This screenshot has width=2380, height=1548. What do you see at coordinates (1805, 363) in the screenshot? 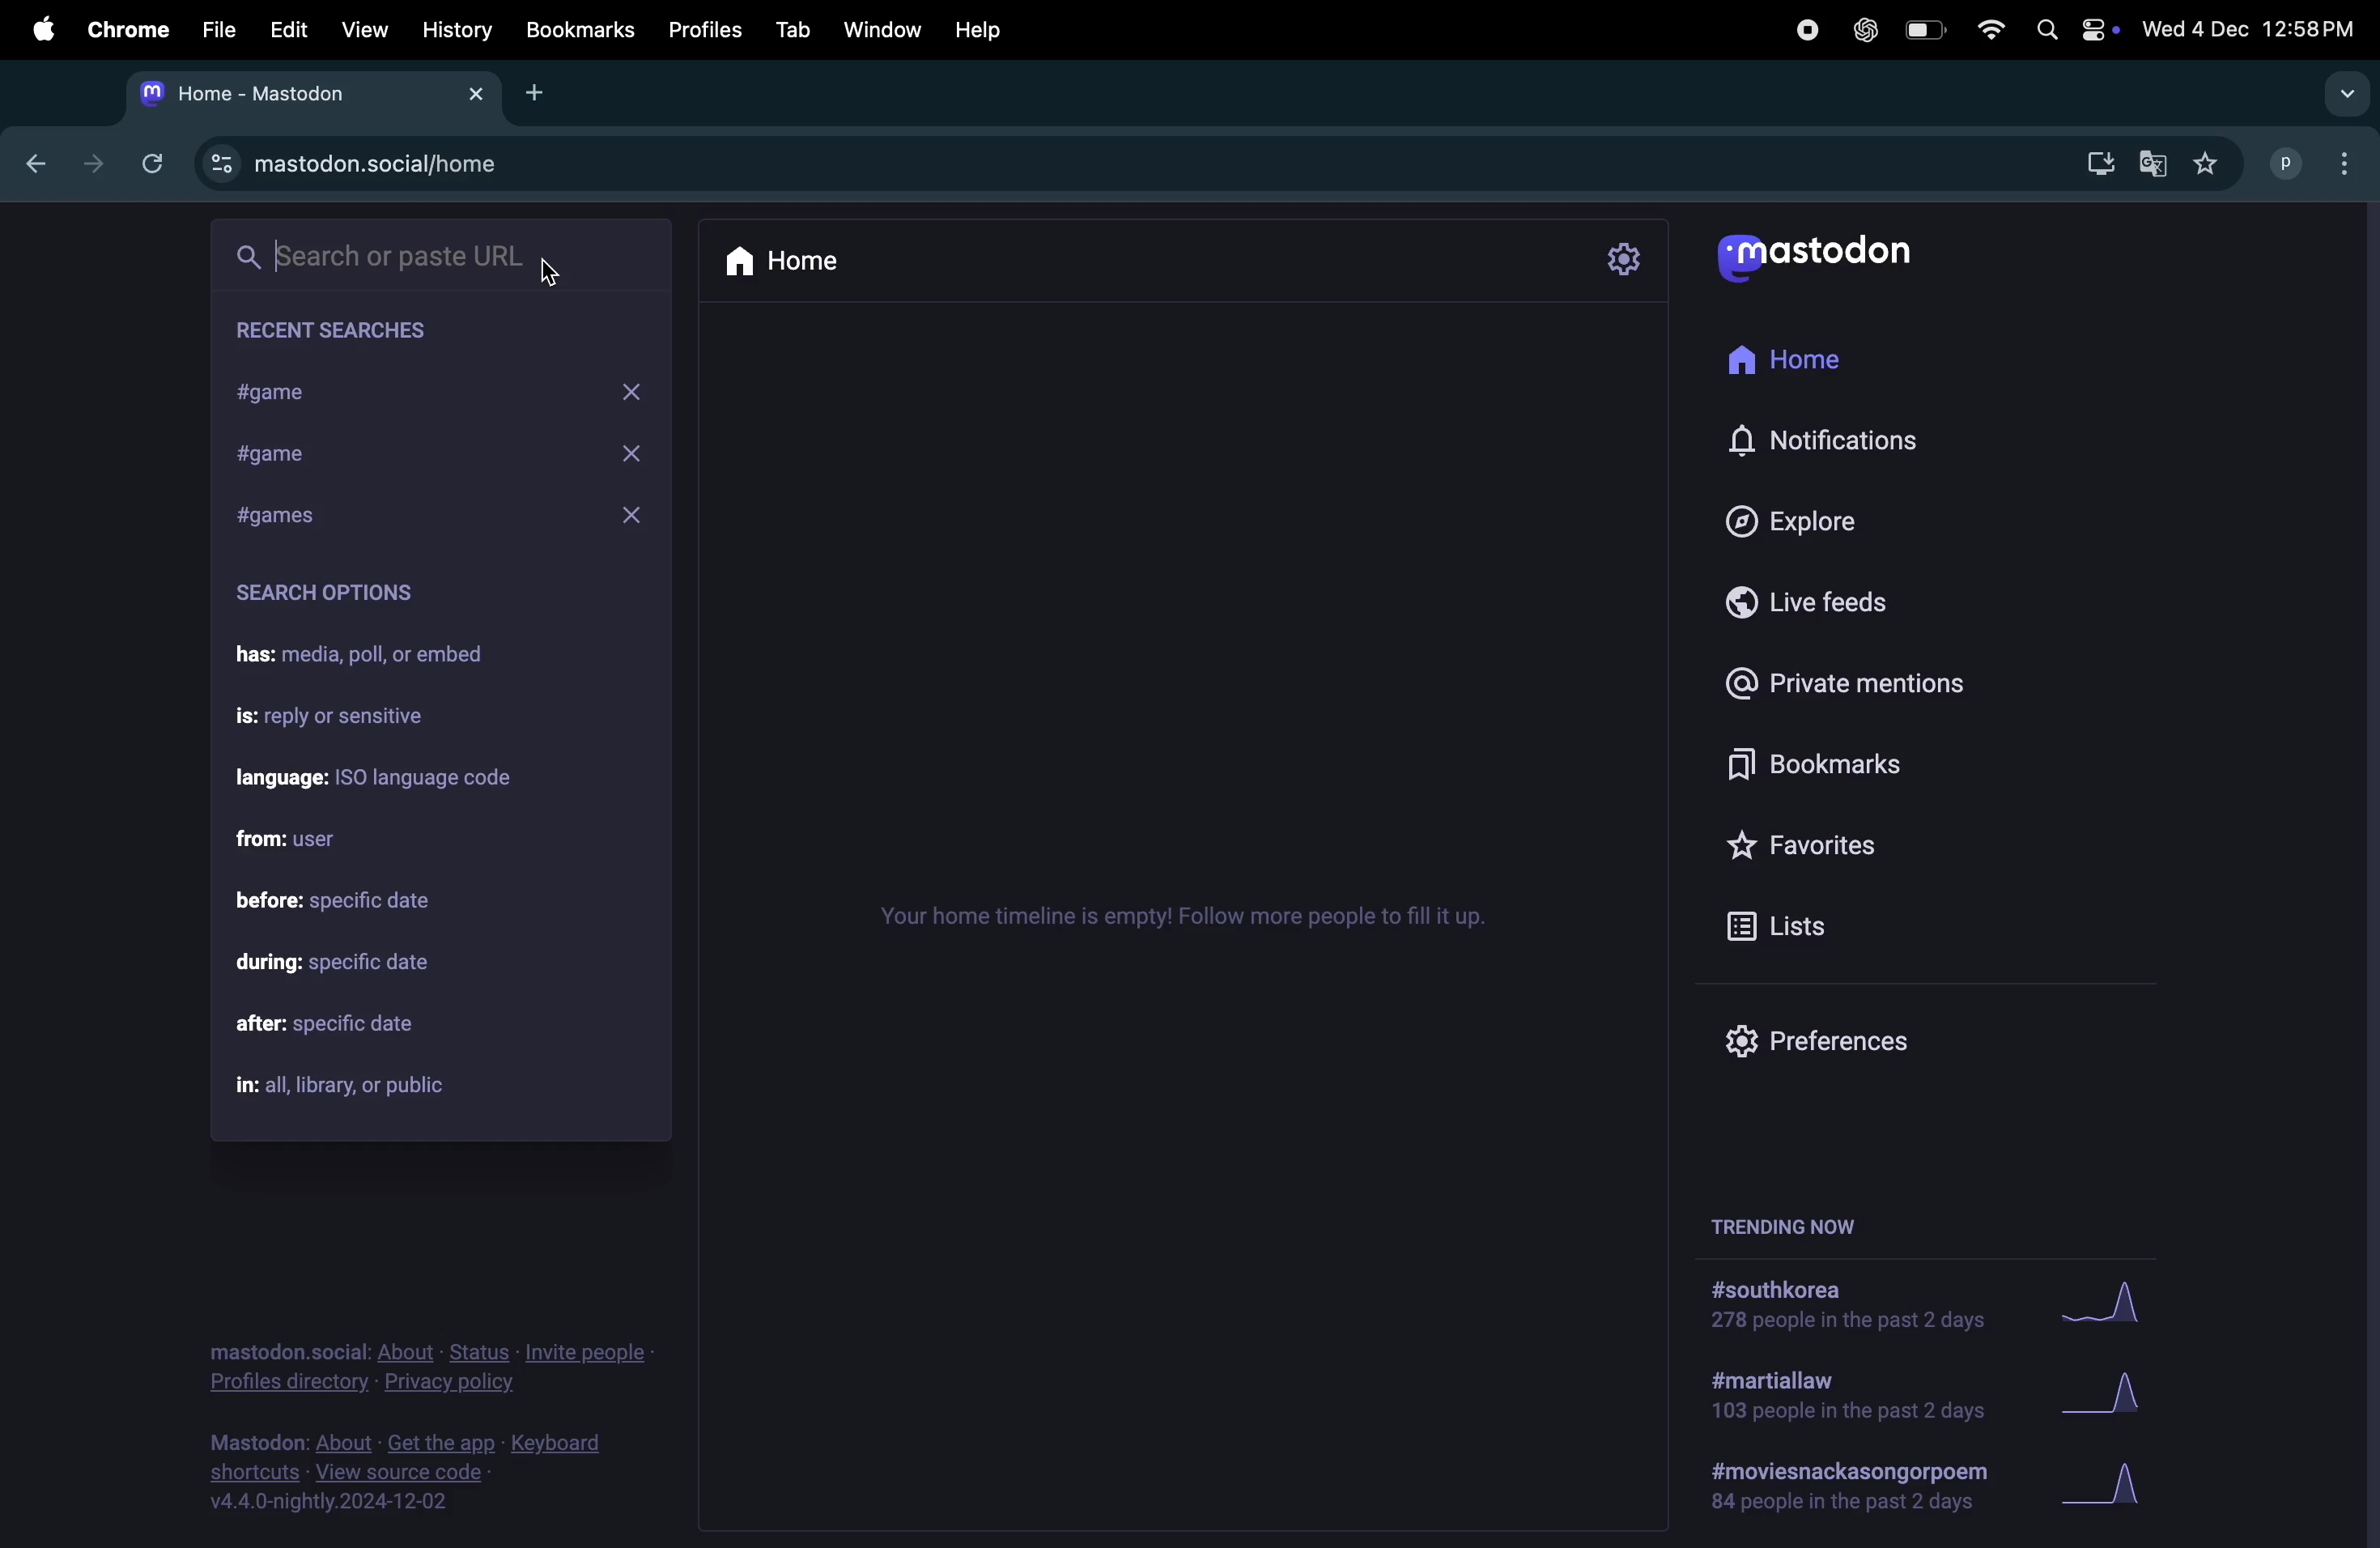
I see `Home` at bounding box center [1805, 363].